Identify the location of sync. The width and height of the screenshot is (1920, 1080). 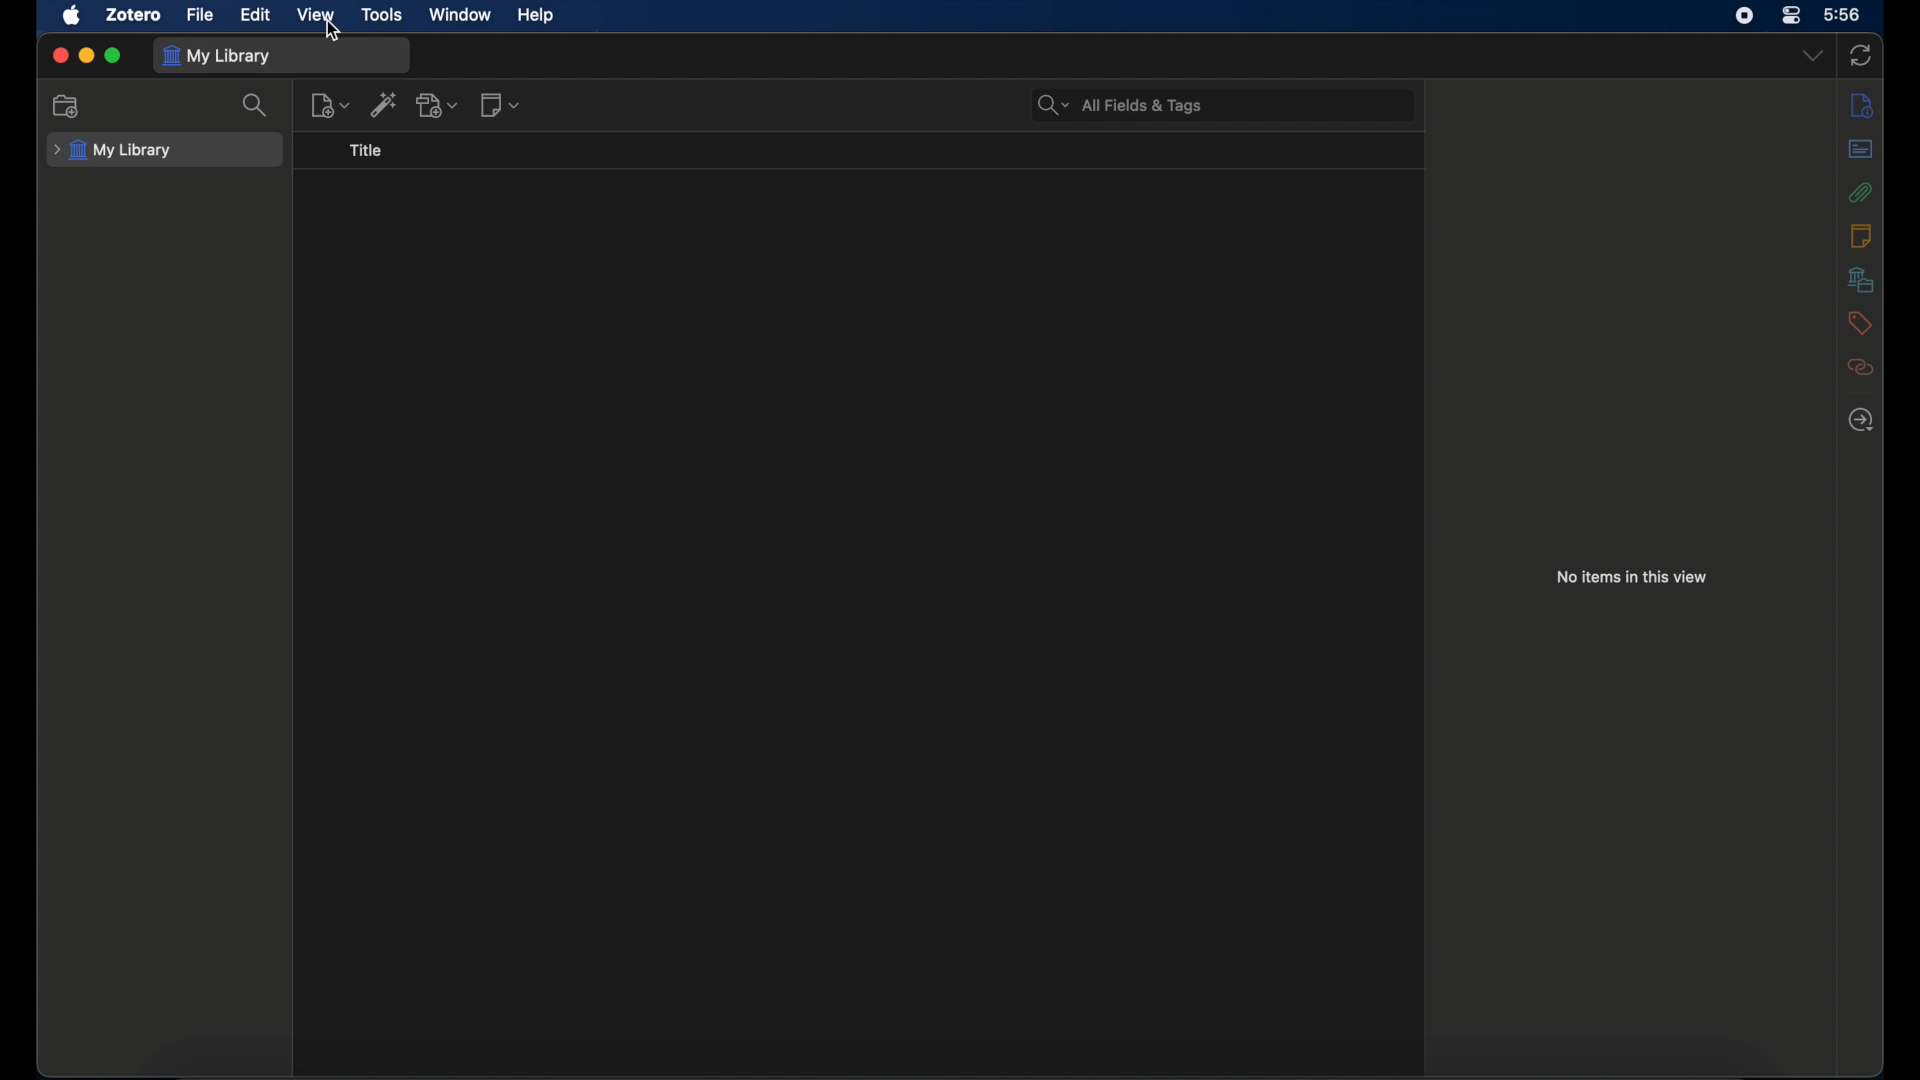
(1862, 57).